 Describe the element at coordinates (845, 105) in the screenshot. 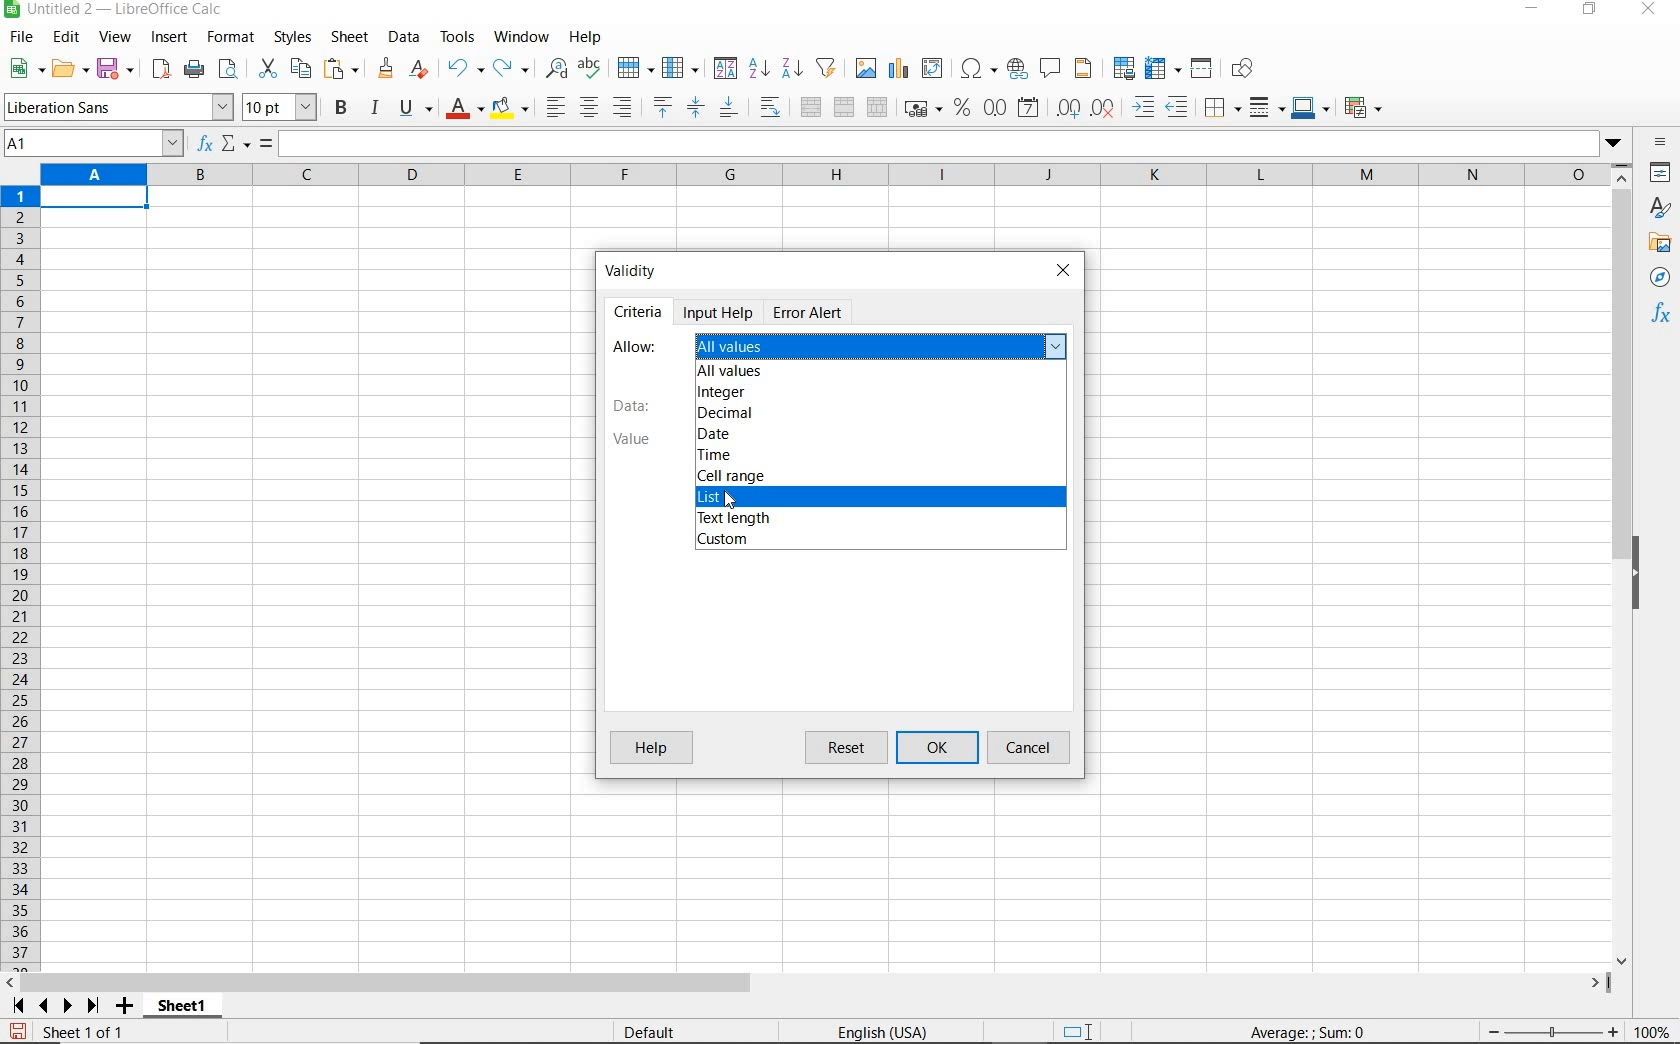

I see `merge cells` at that location.